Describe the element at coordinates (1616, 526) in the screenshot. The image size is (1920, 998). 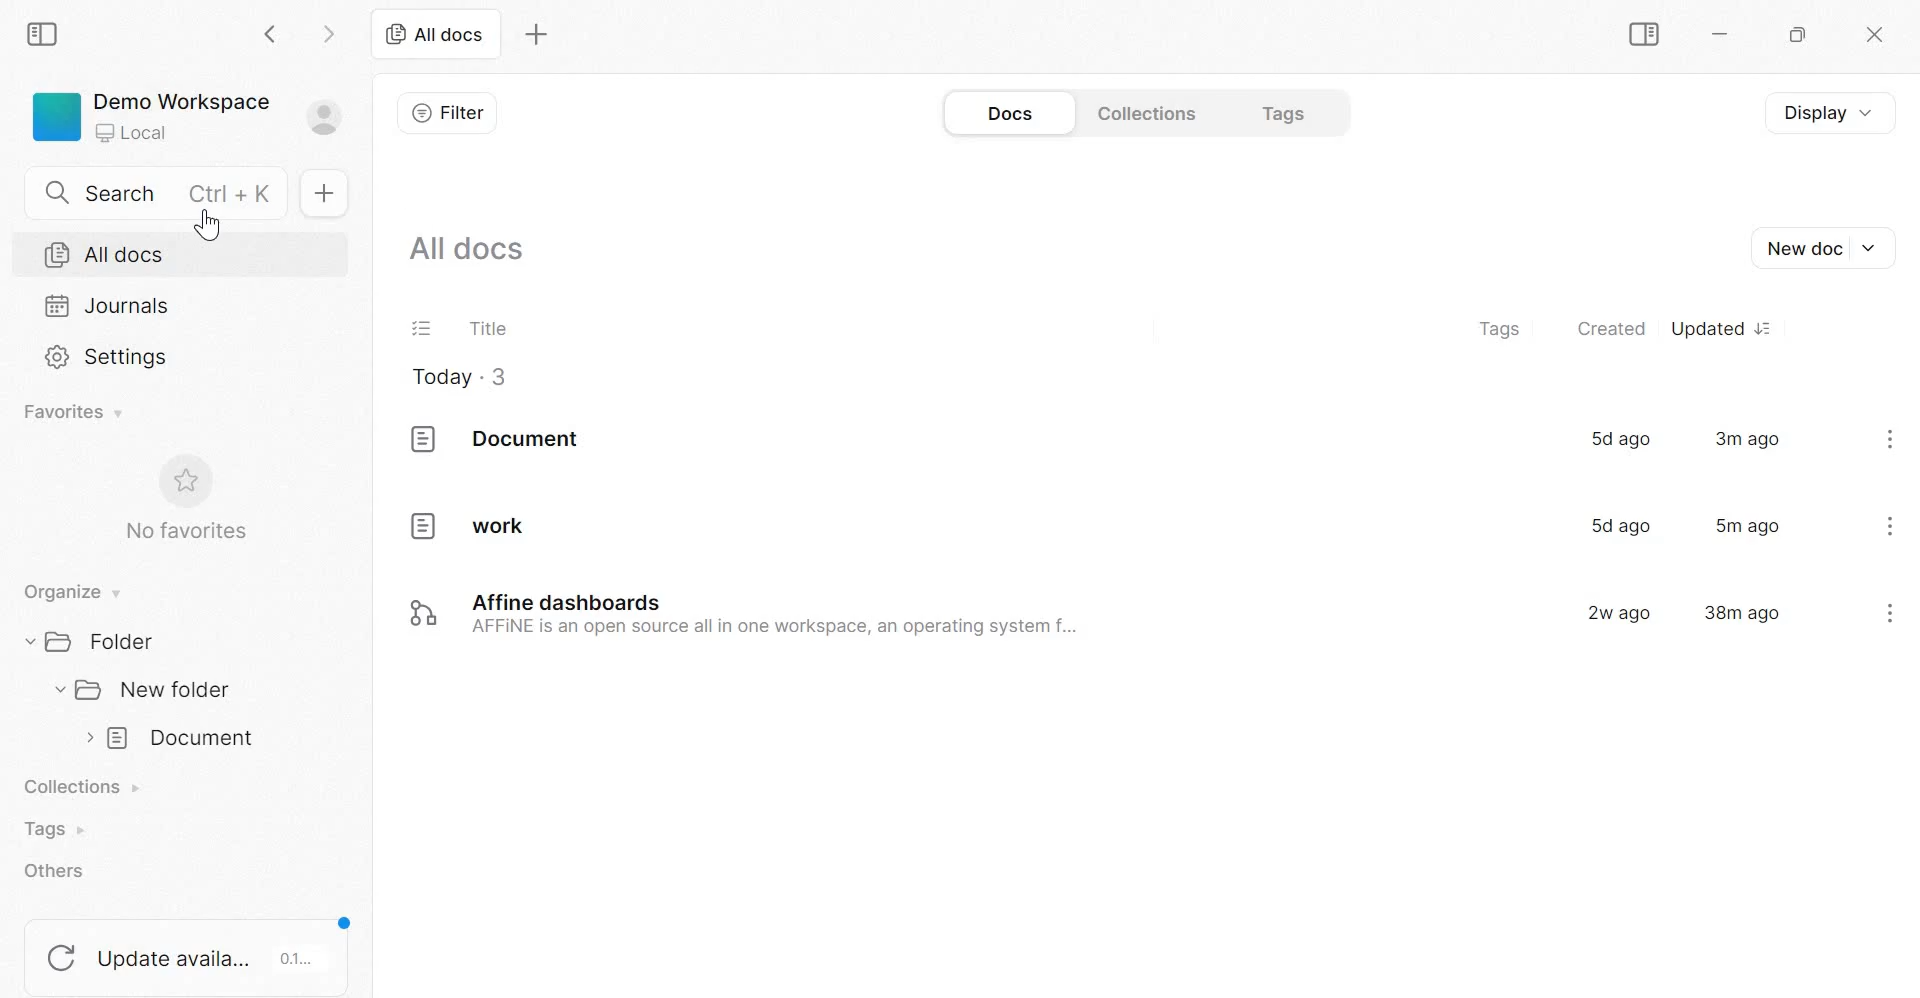
I see `5d ago` at that location.